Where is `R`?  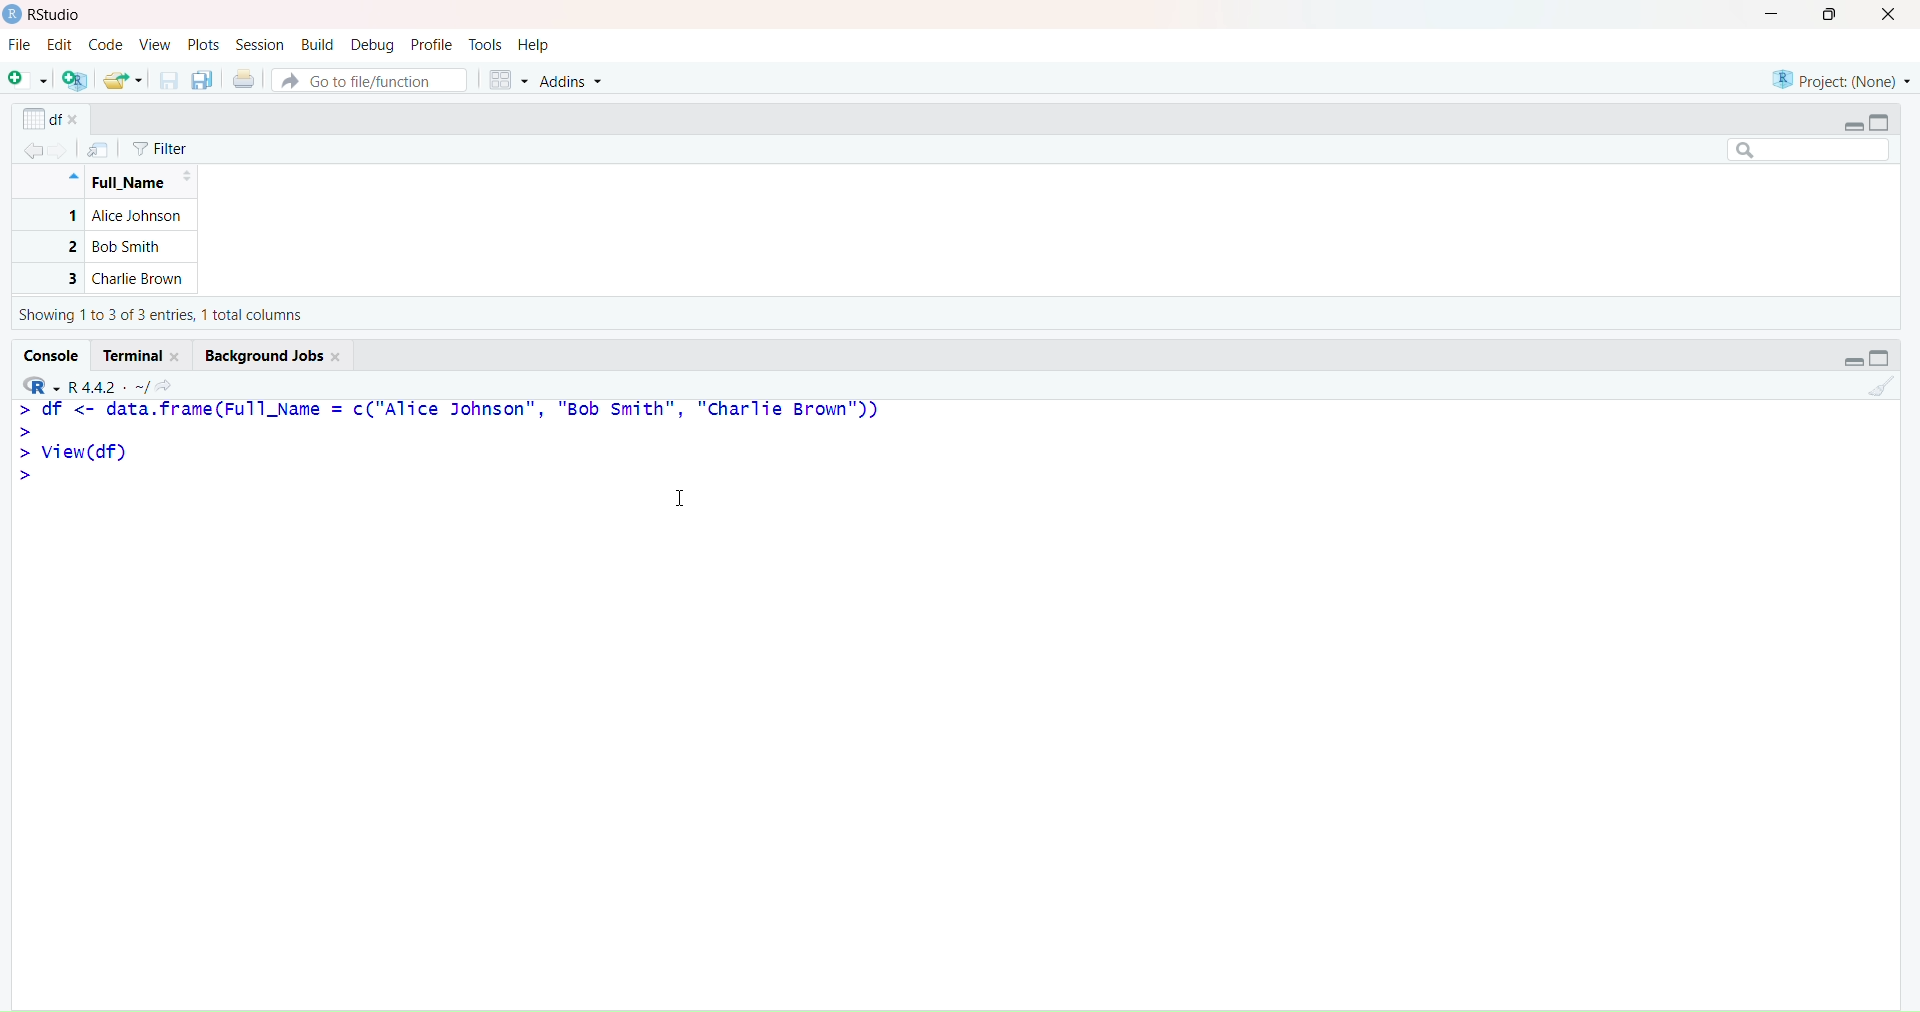 R is located at coordinates (39, 382).